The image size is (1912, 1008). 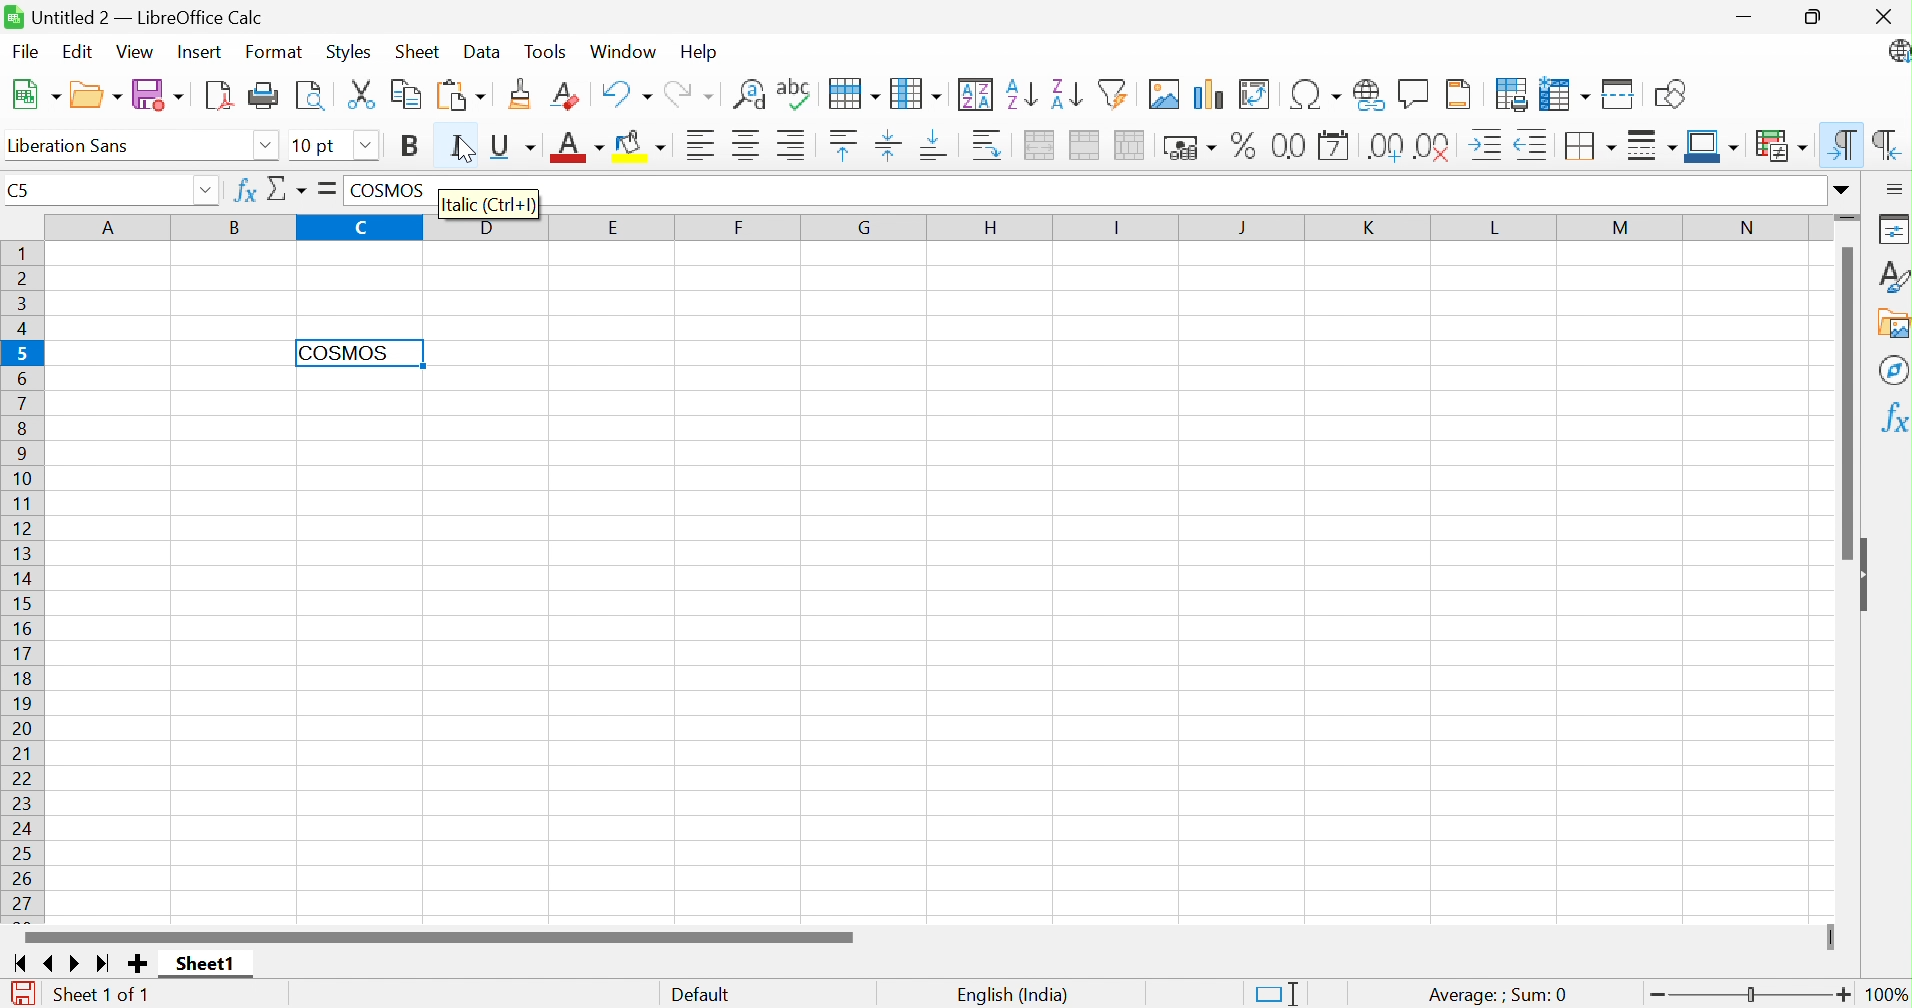 What do you see at coordinates (1085, 145) in the screenshot?
I see `Merge cells` at bounding box center [1085, 145].